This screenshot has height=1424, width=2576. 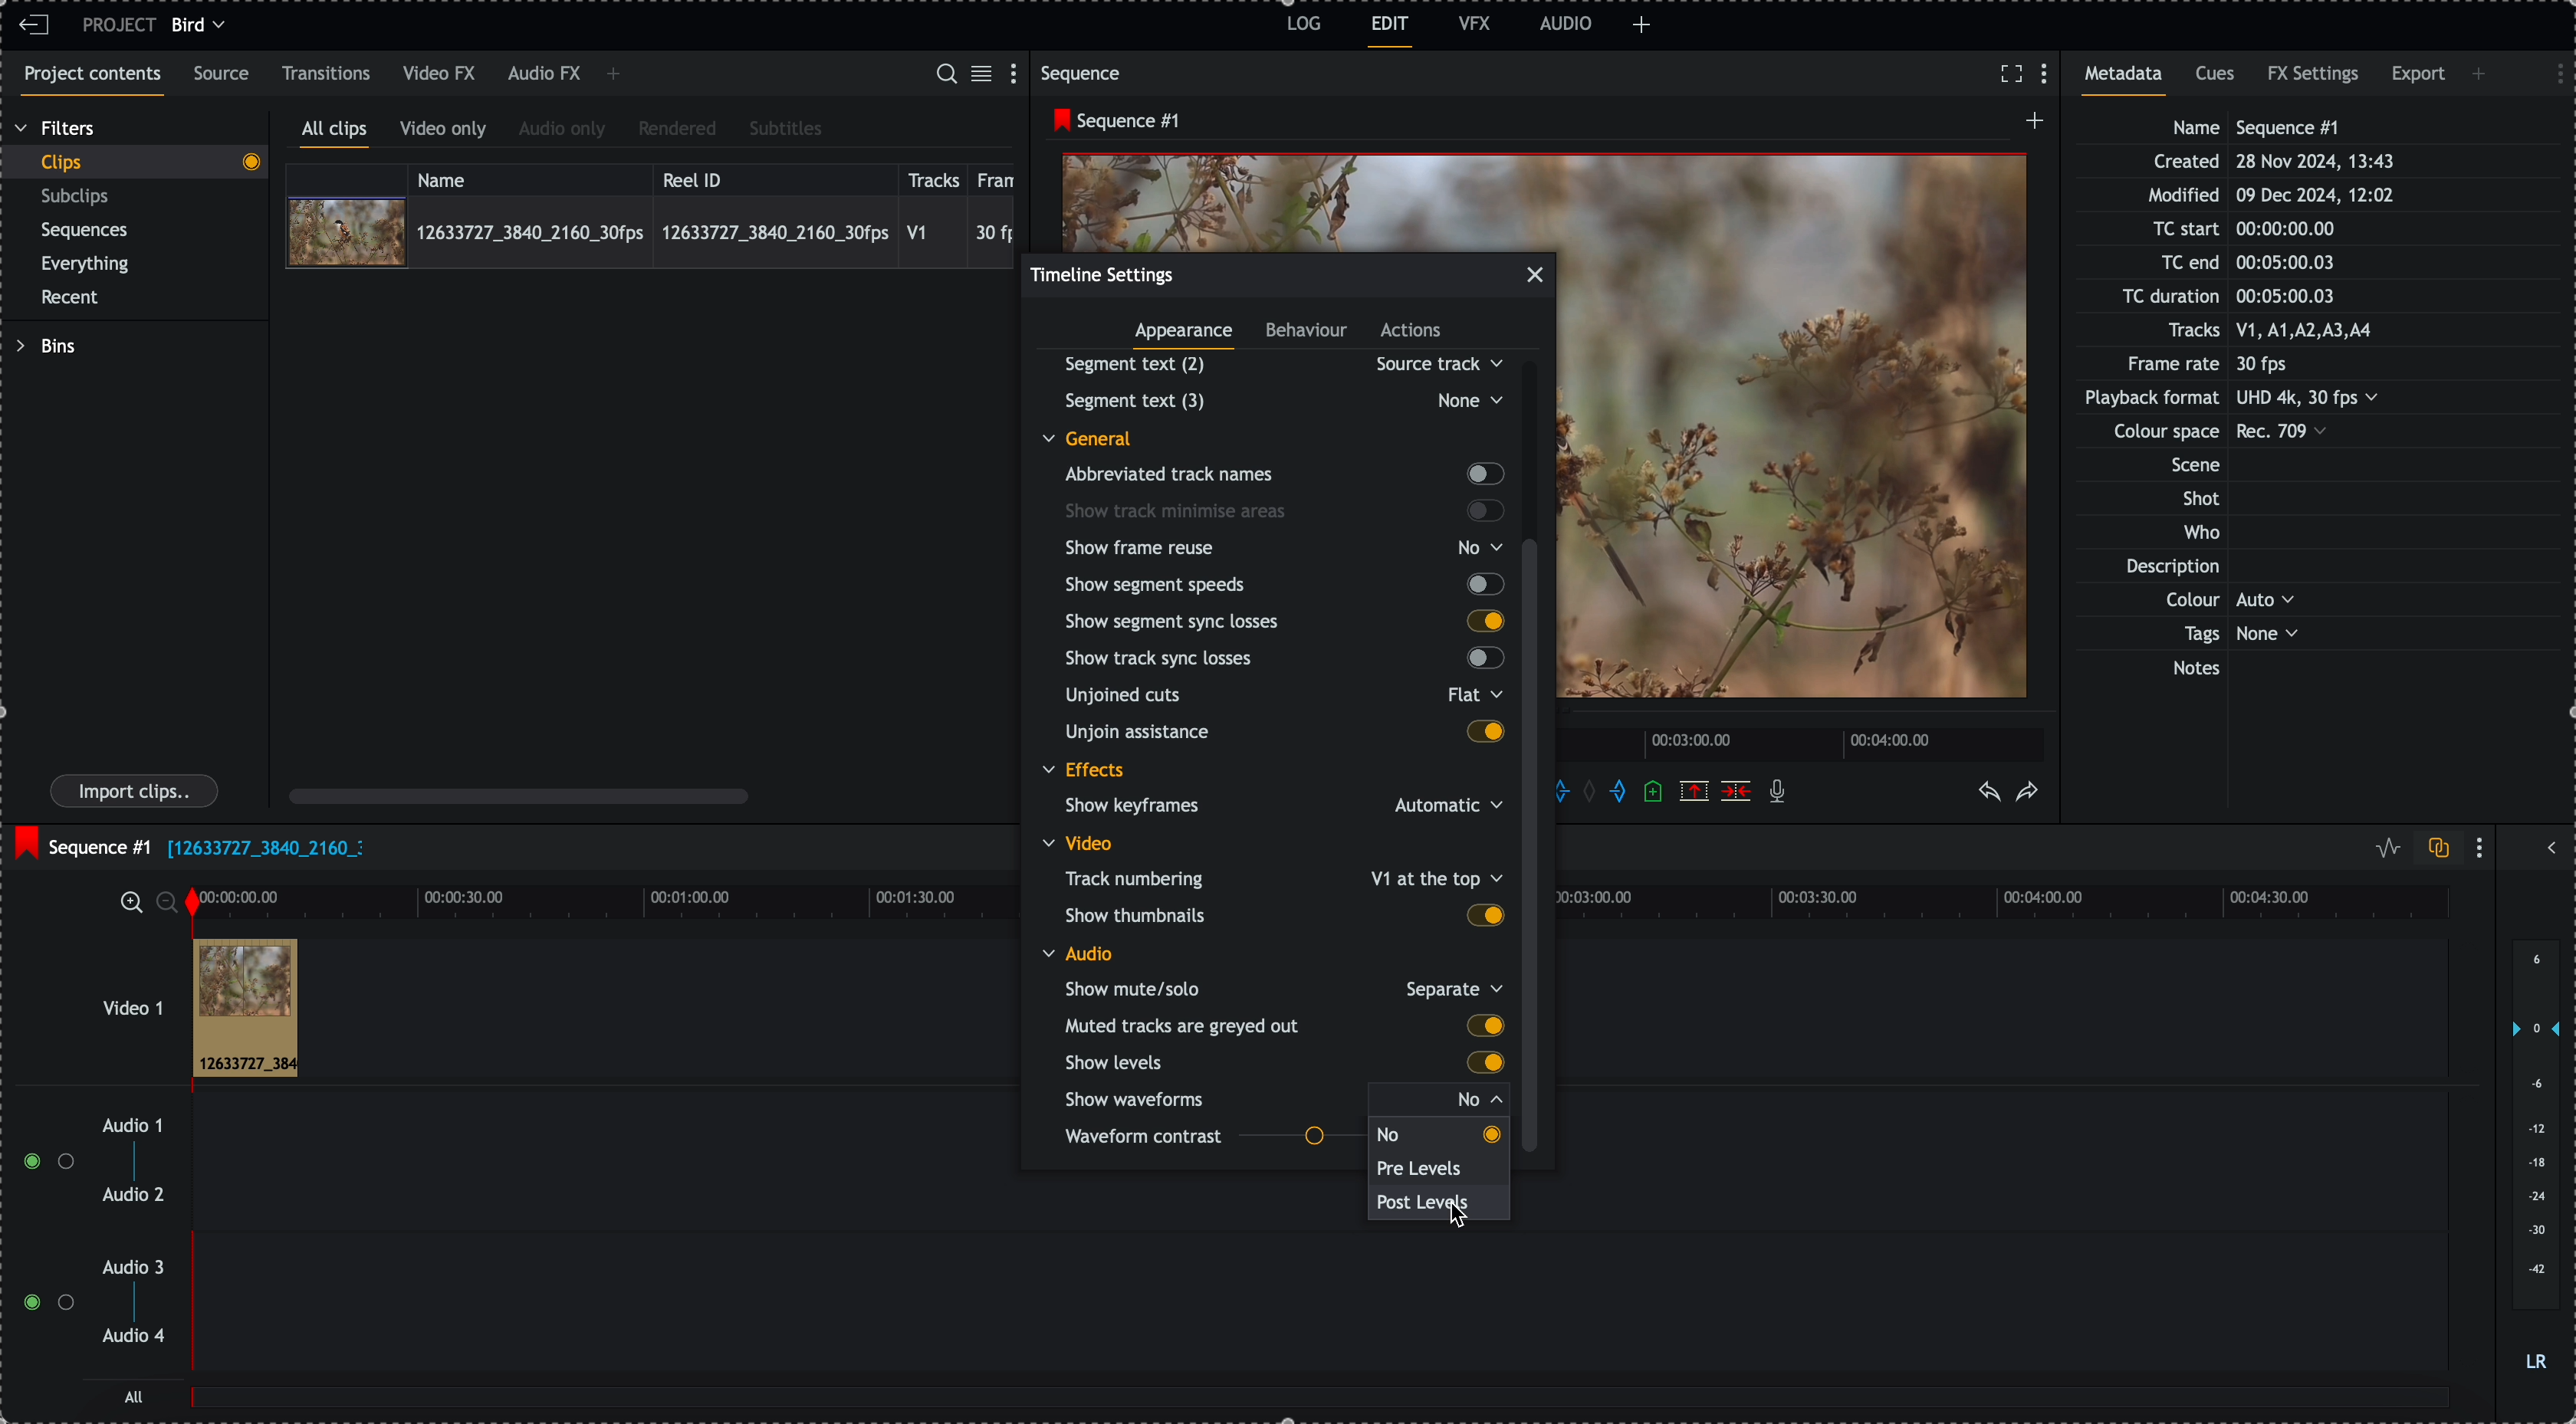 What do you see at coordinates (137, 792) in the screenshot?
I see `import clips button` at bounding box center [137, 792].